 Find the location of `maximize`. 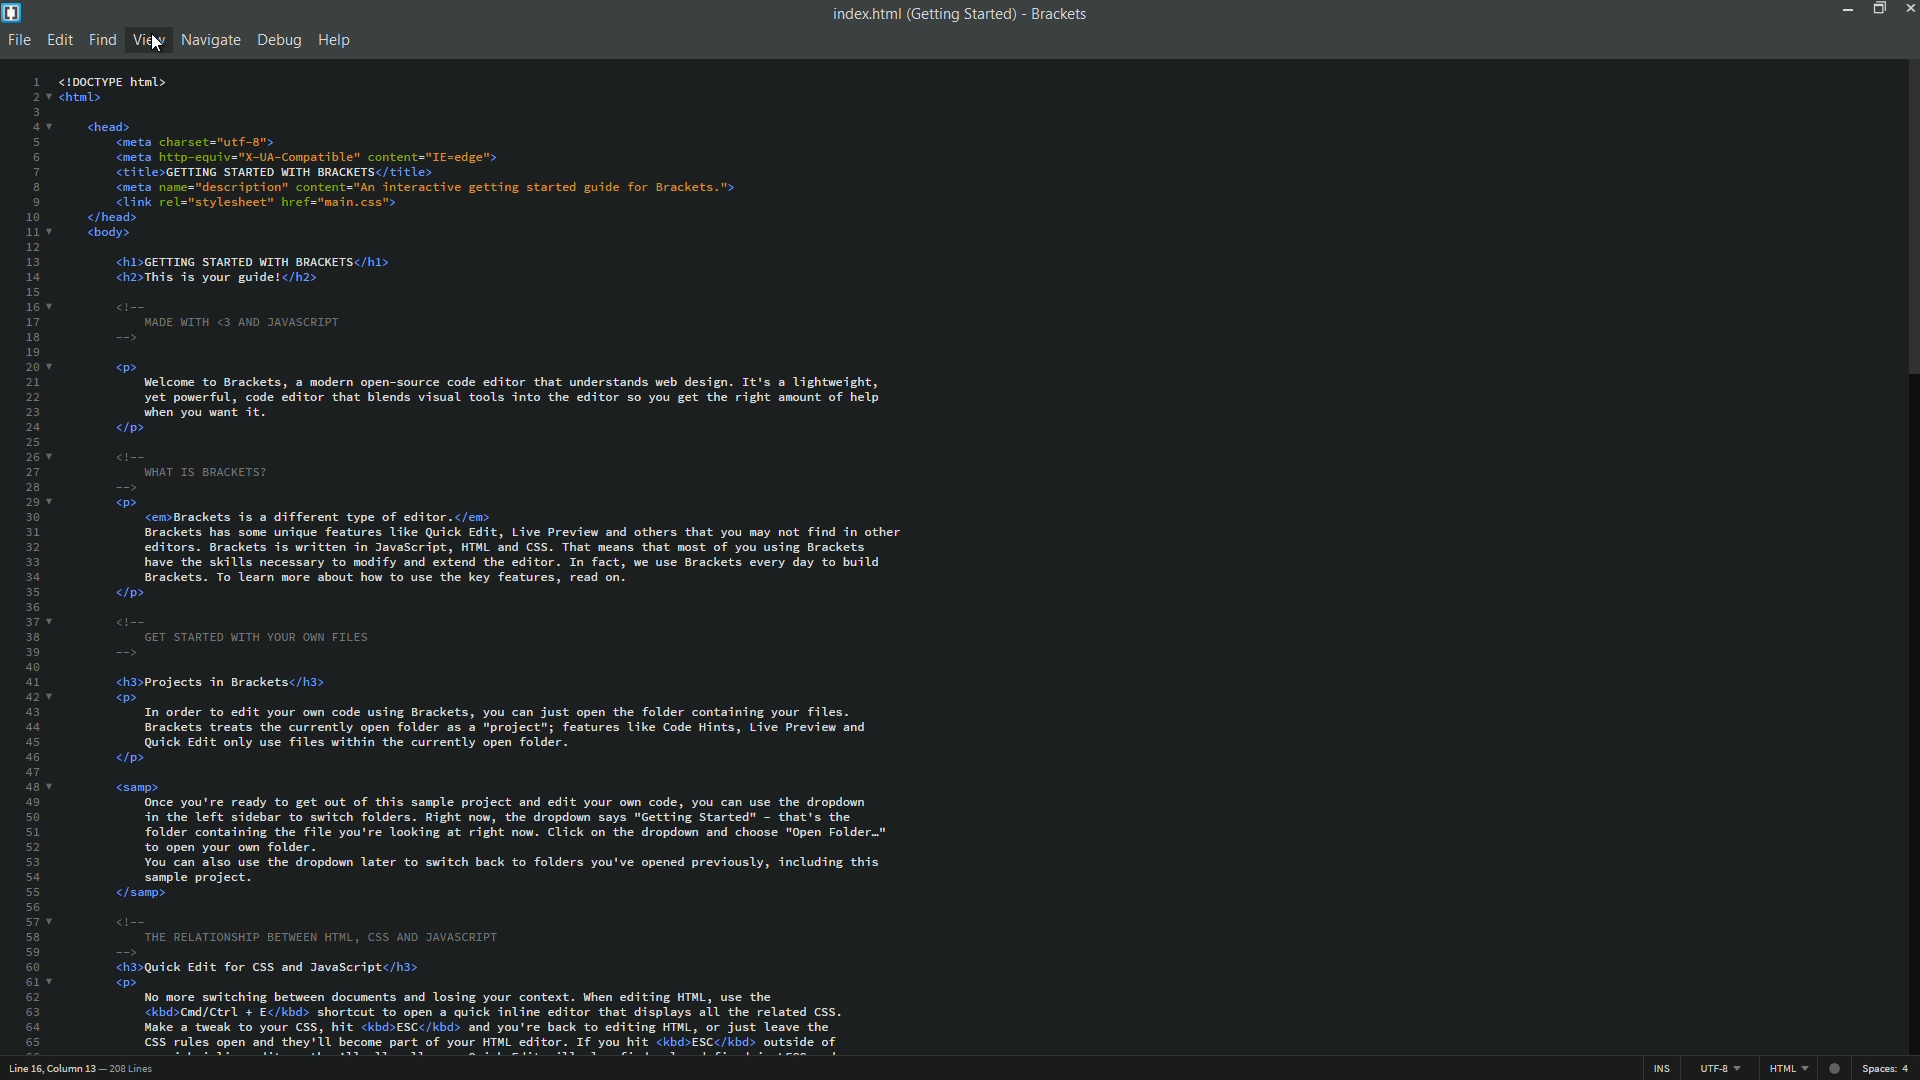

maximize is located at coordinates (1875, 8).